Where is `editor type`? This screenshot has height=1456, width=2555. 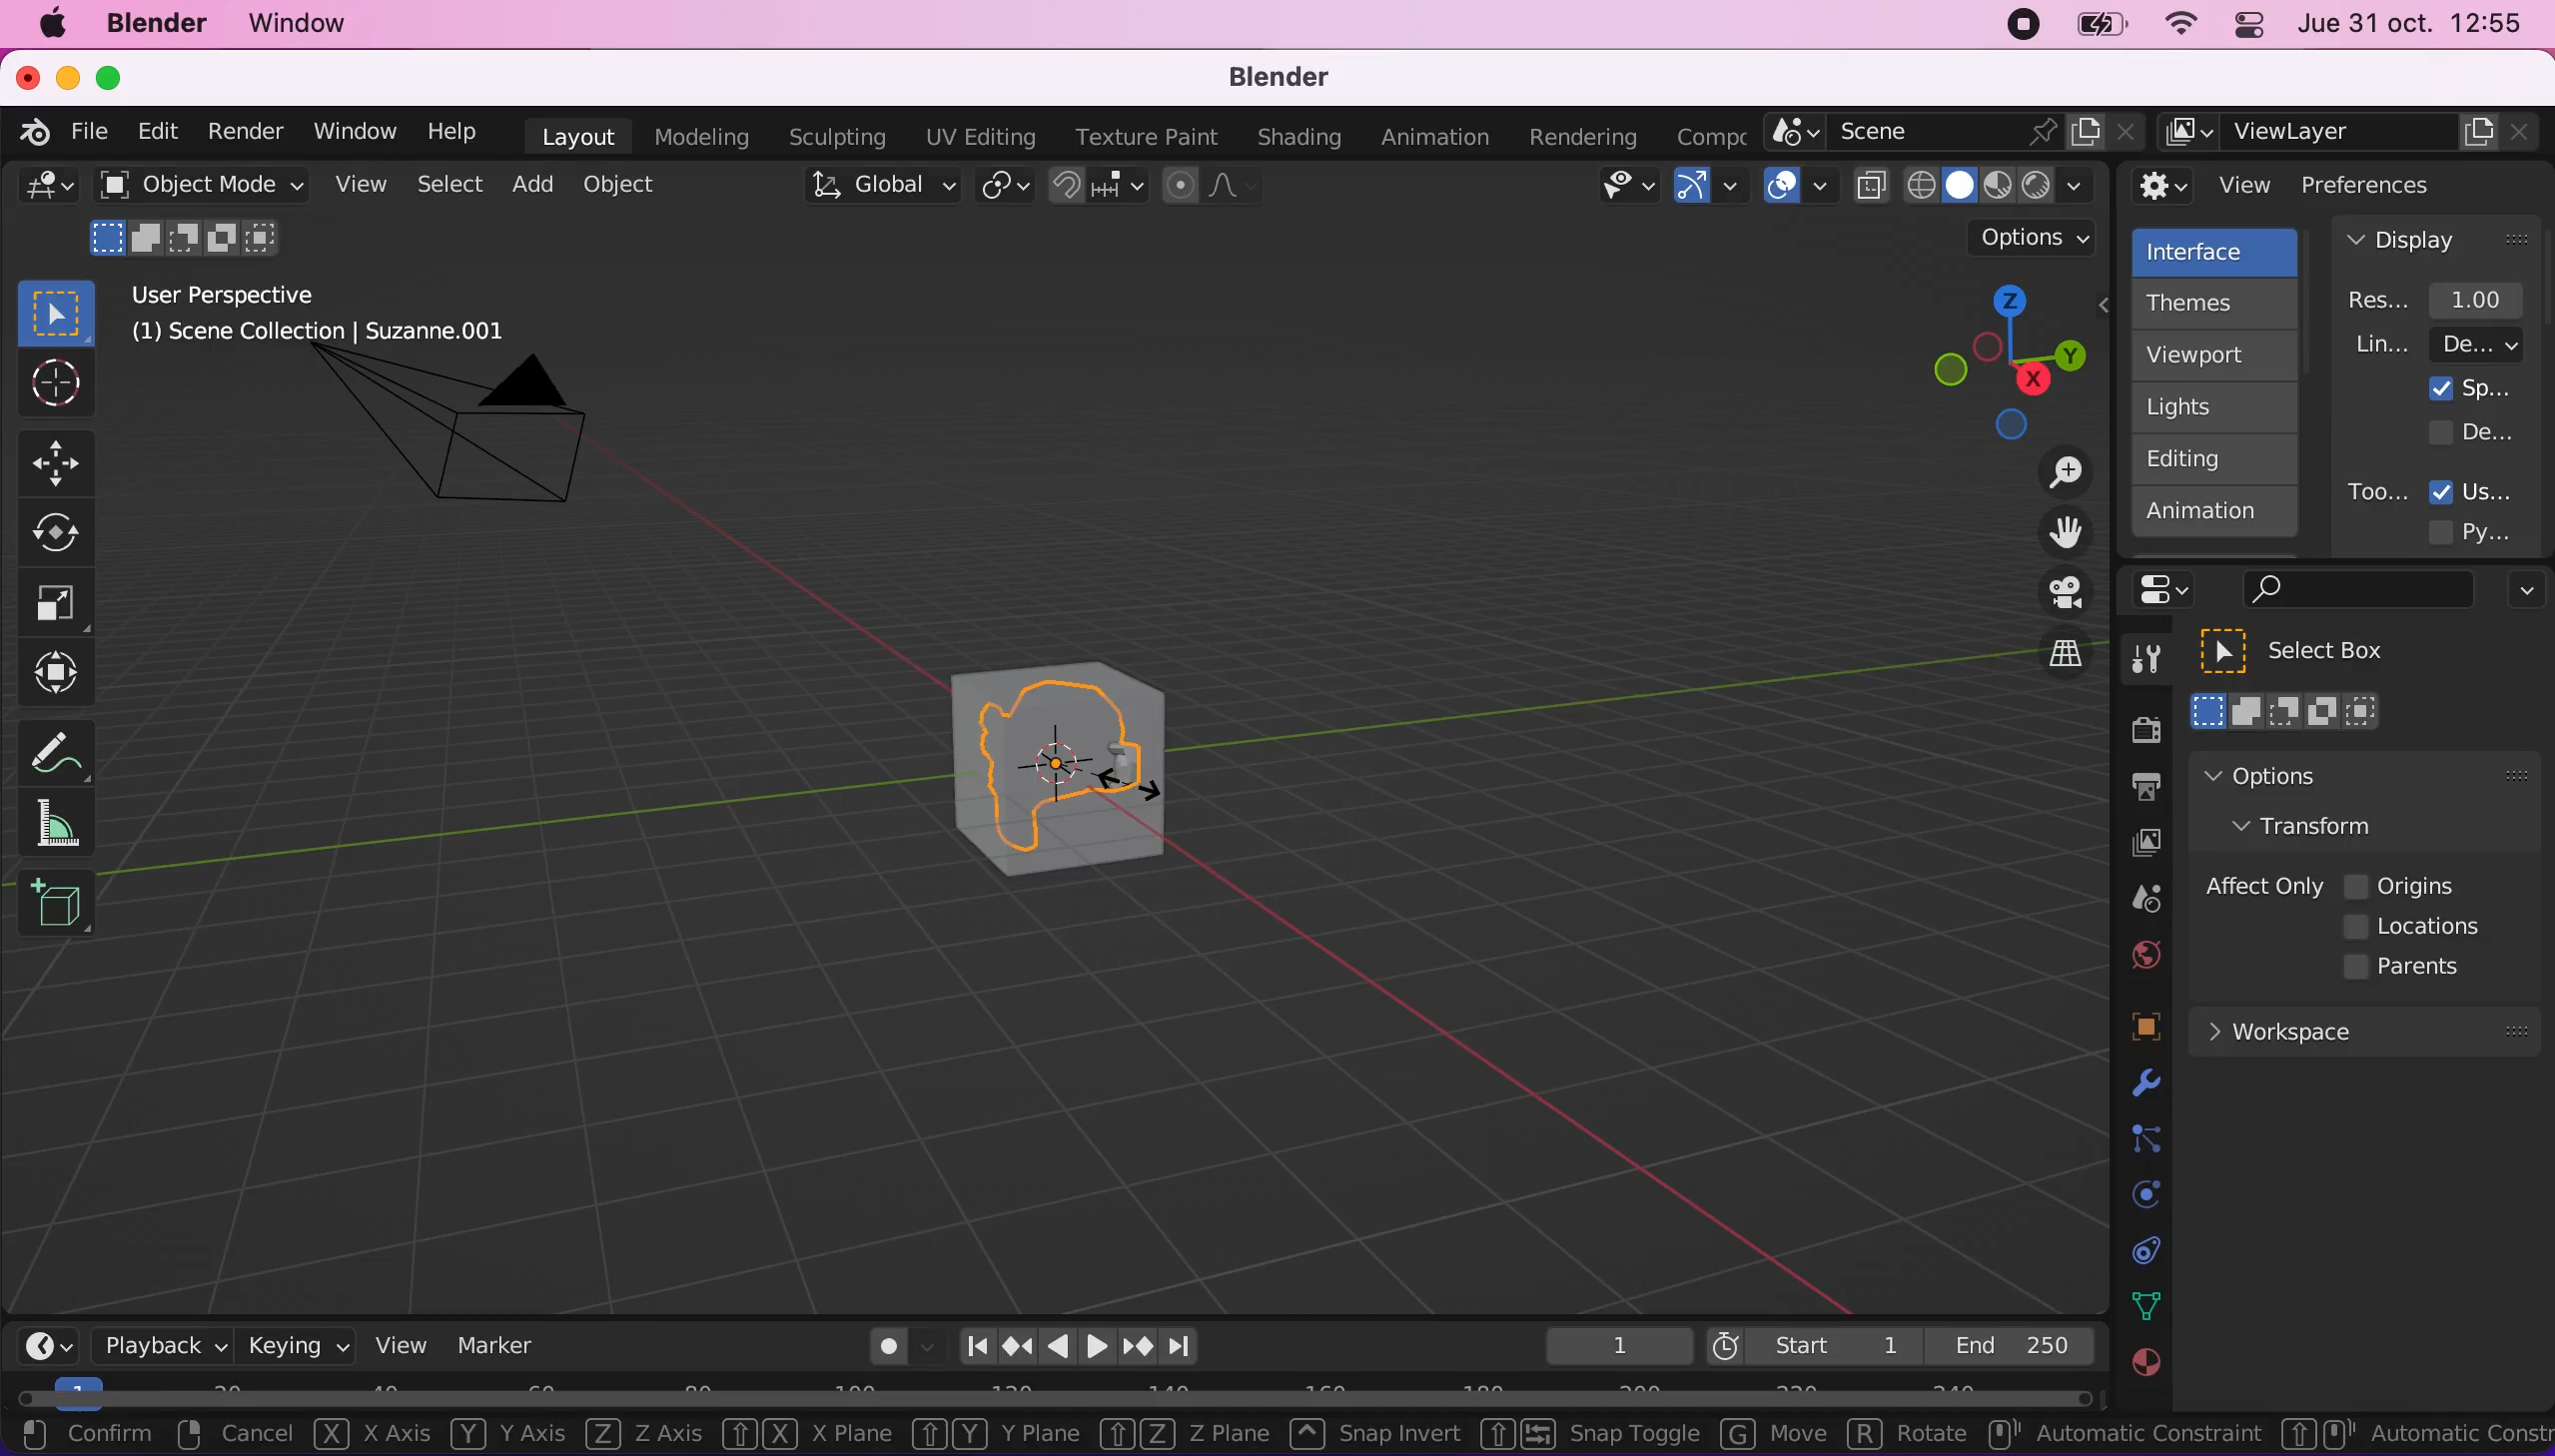 editor type is located at coordinates (40, 1330).